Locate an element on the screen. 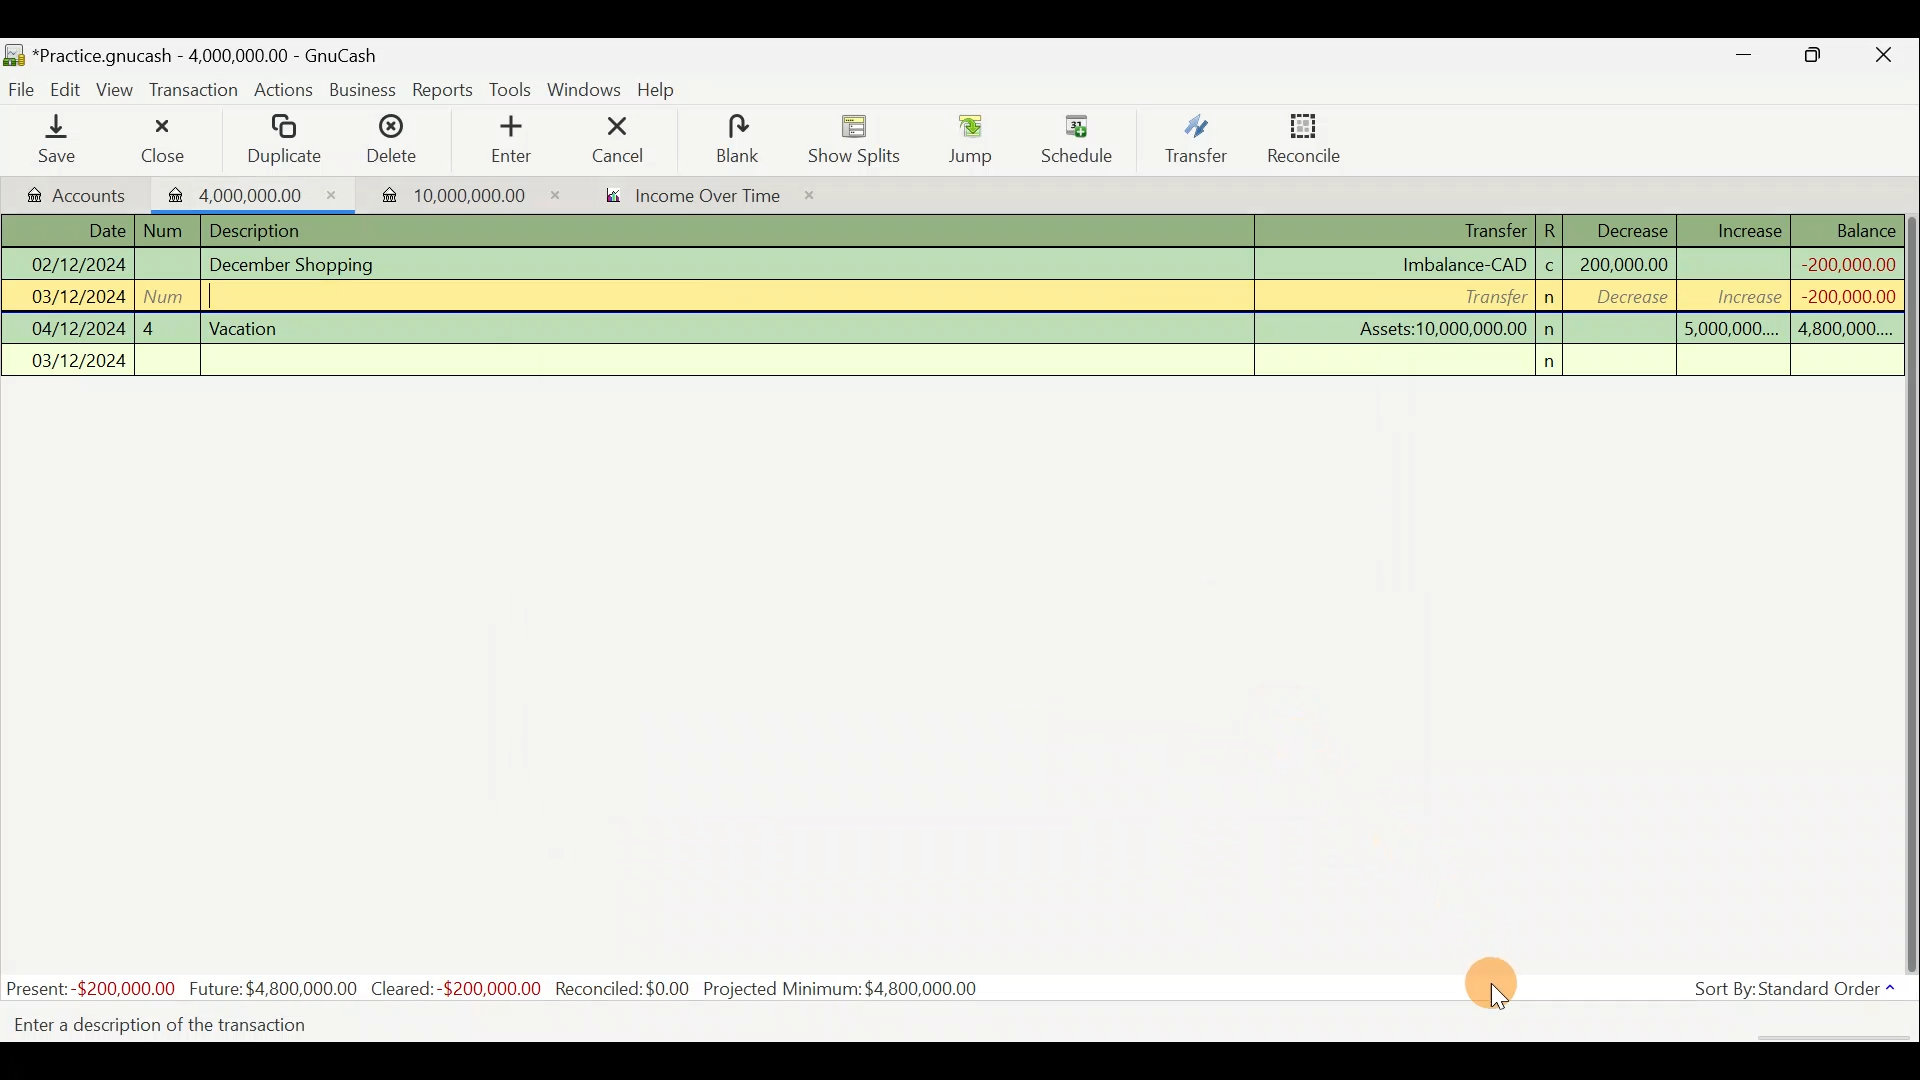 This screenshot has height=1080, width=1920. Delete is located at coordinates (393, 140).